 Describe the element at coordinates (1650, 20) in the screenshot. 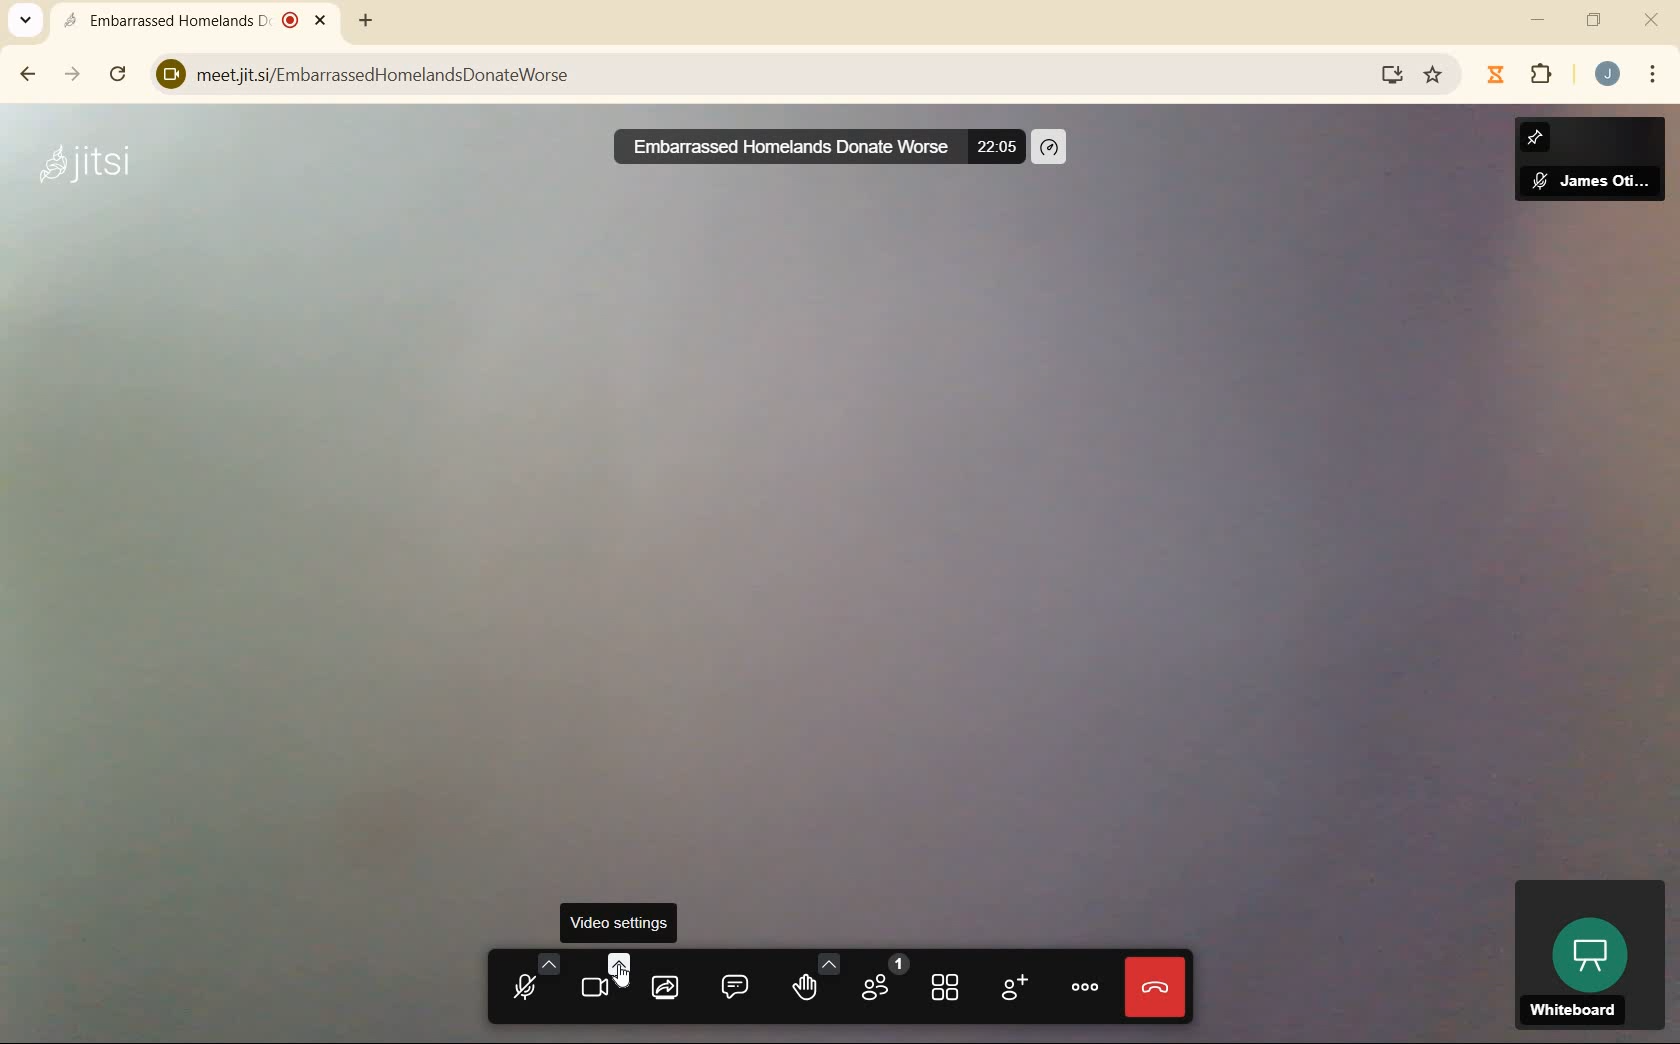

I see `close` at that location.